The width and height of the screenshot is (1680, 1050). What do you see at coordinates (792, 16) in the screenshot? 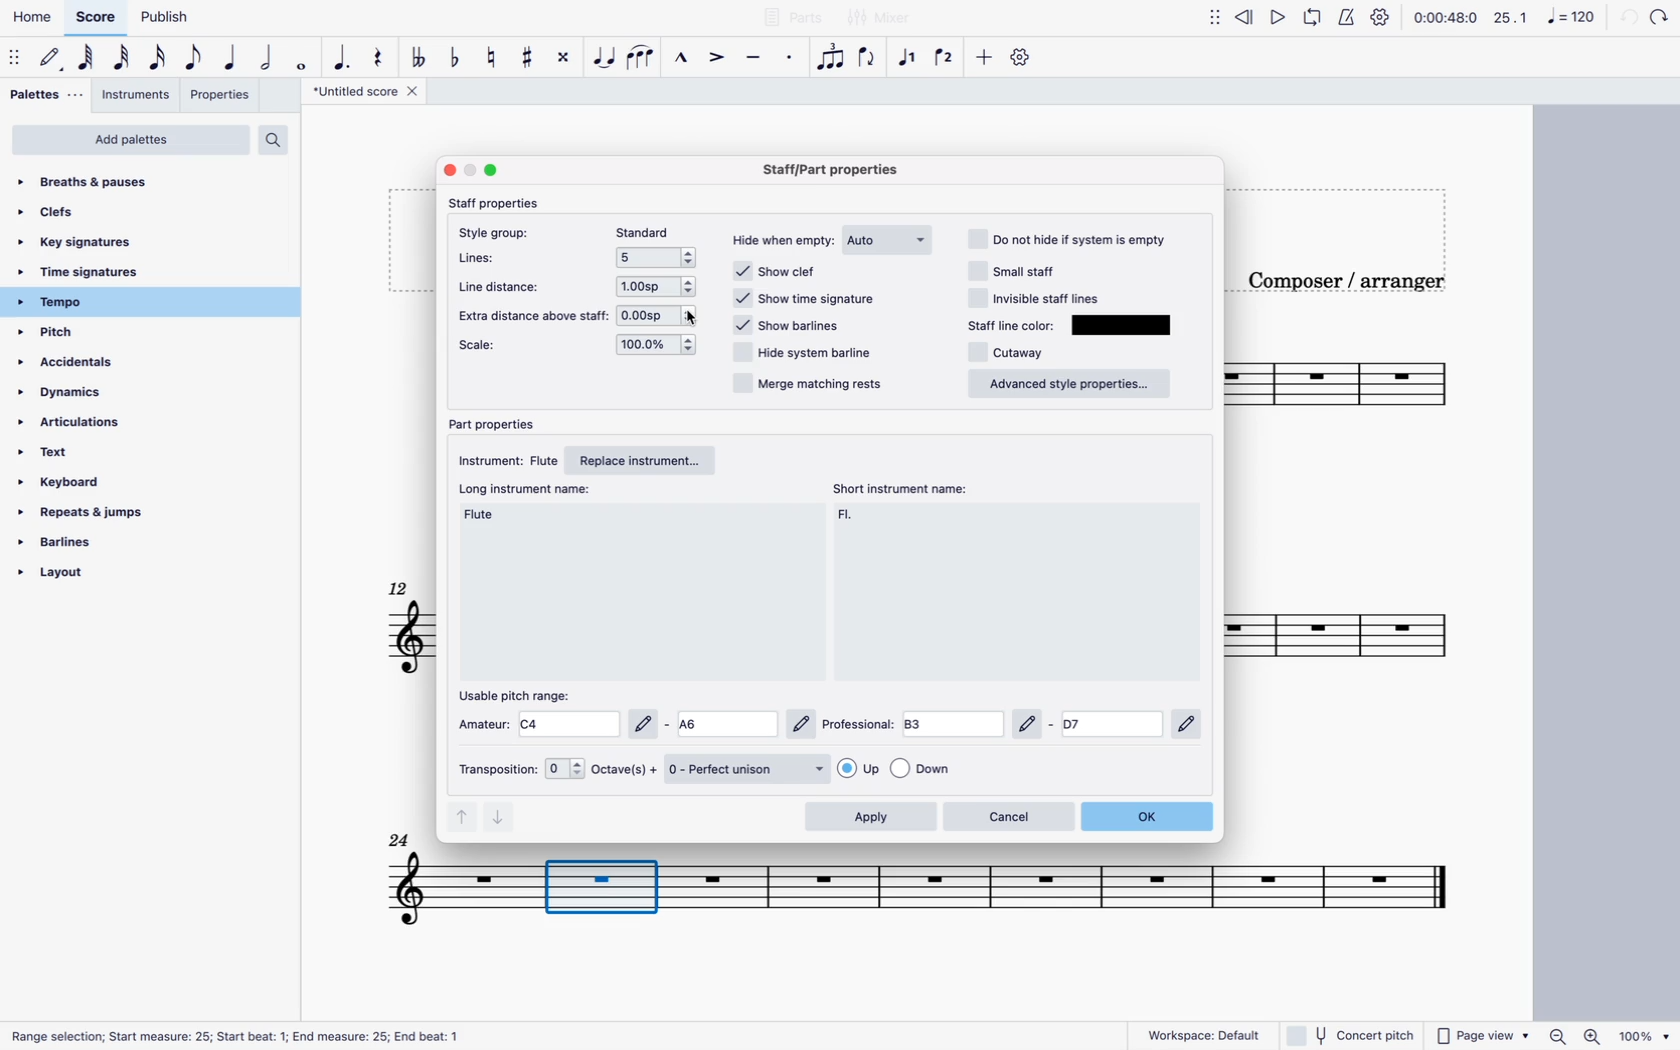
I see `parts` at bounding box center [792, 16].